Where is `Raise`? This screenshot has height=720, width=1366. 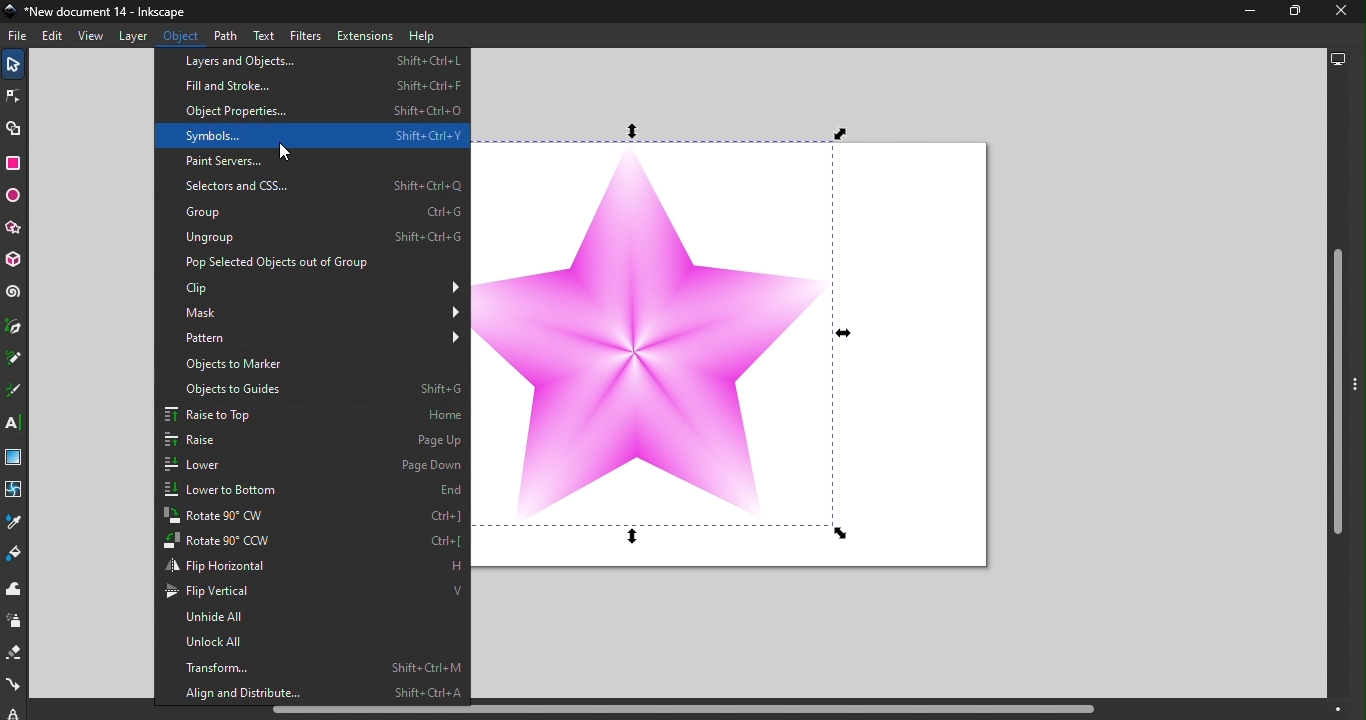 Raise is located at coordinates (310, 439).